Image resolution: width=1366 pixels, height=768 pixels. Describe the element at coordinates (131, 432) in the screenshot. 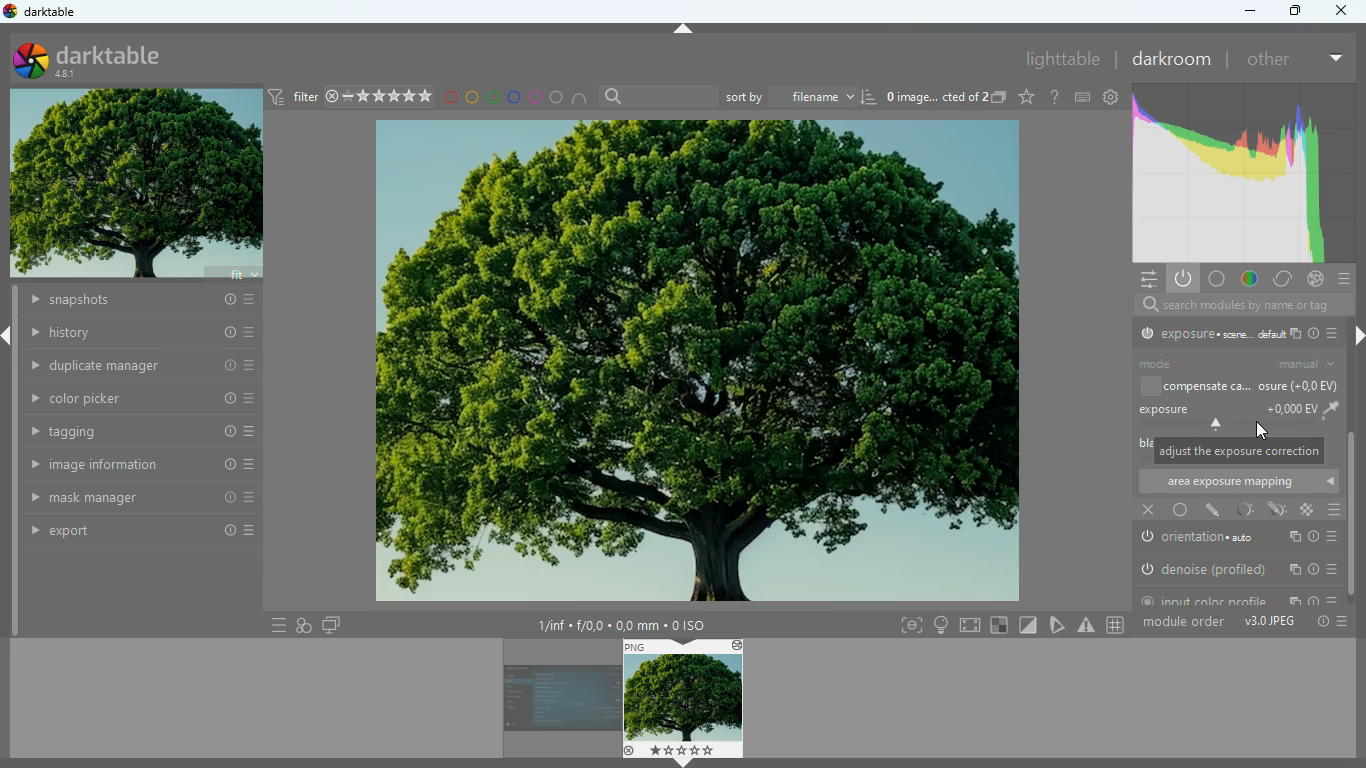

I see `tagging` at that location.